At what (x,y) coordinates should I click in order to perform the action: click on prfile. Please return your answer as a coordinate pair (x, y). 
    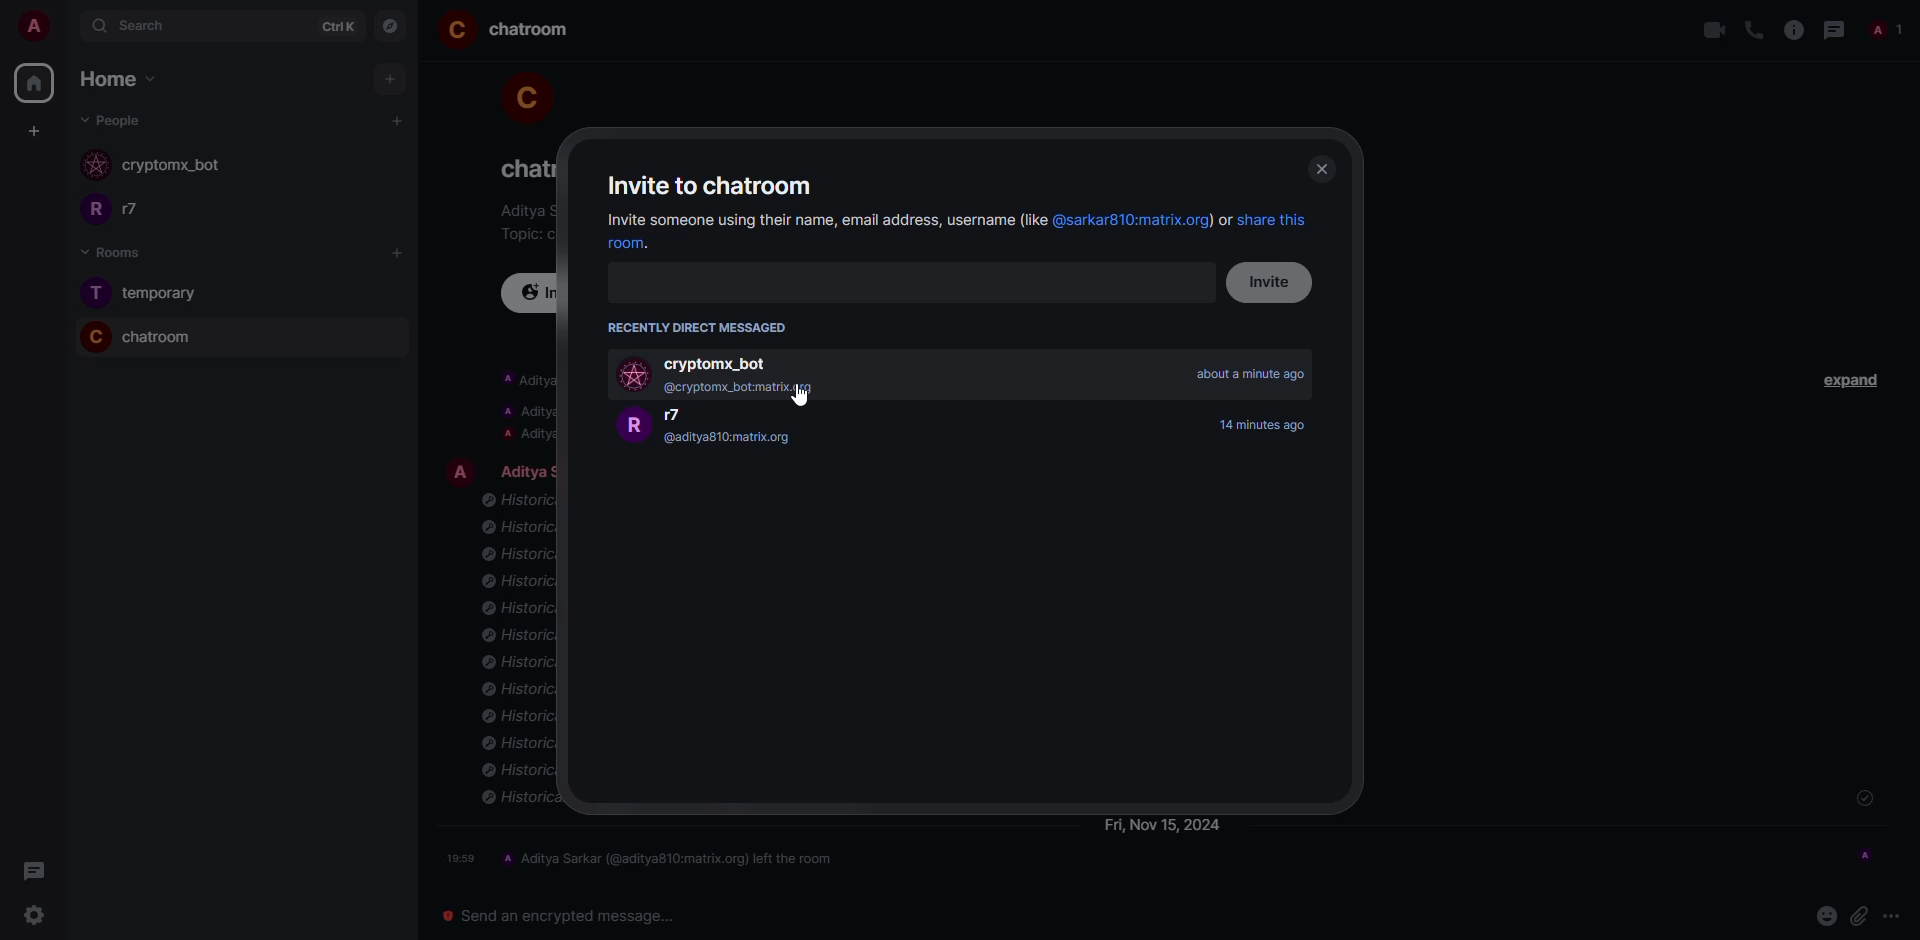
    Looking at the image, I should click on (633, 426).